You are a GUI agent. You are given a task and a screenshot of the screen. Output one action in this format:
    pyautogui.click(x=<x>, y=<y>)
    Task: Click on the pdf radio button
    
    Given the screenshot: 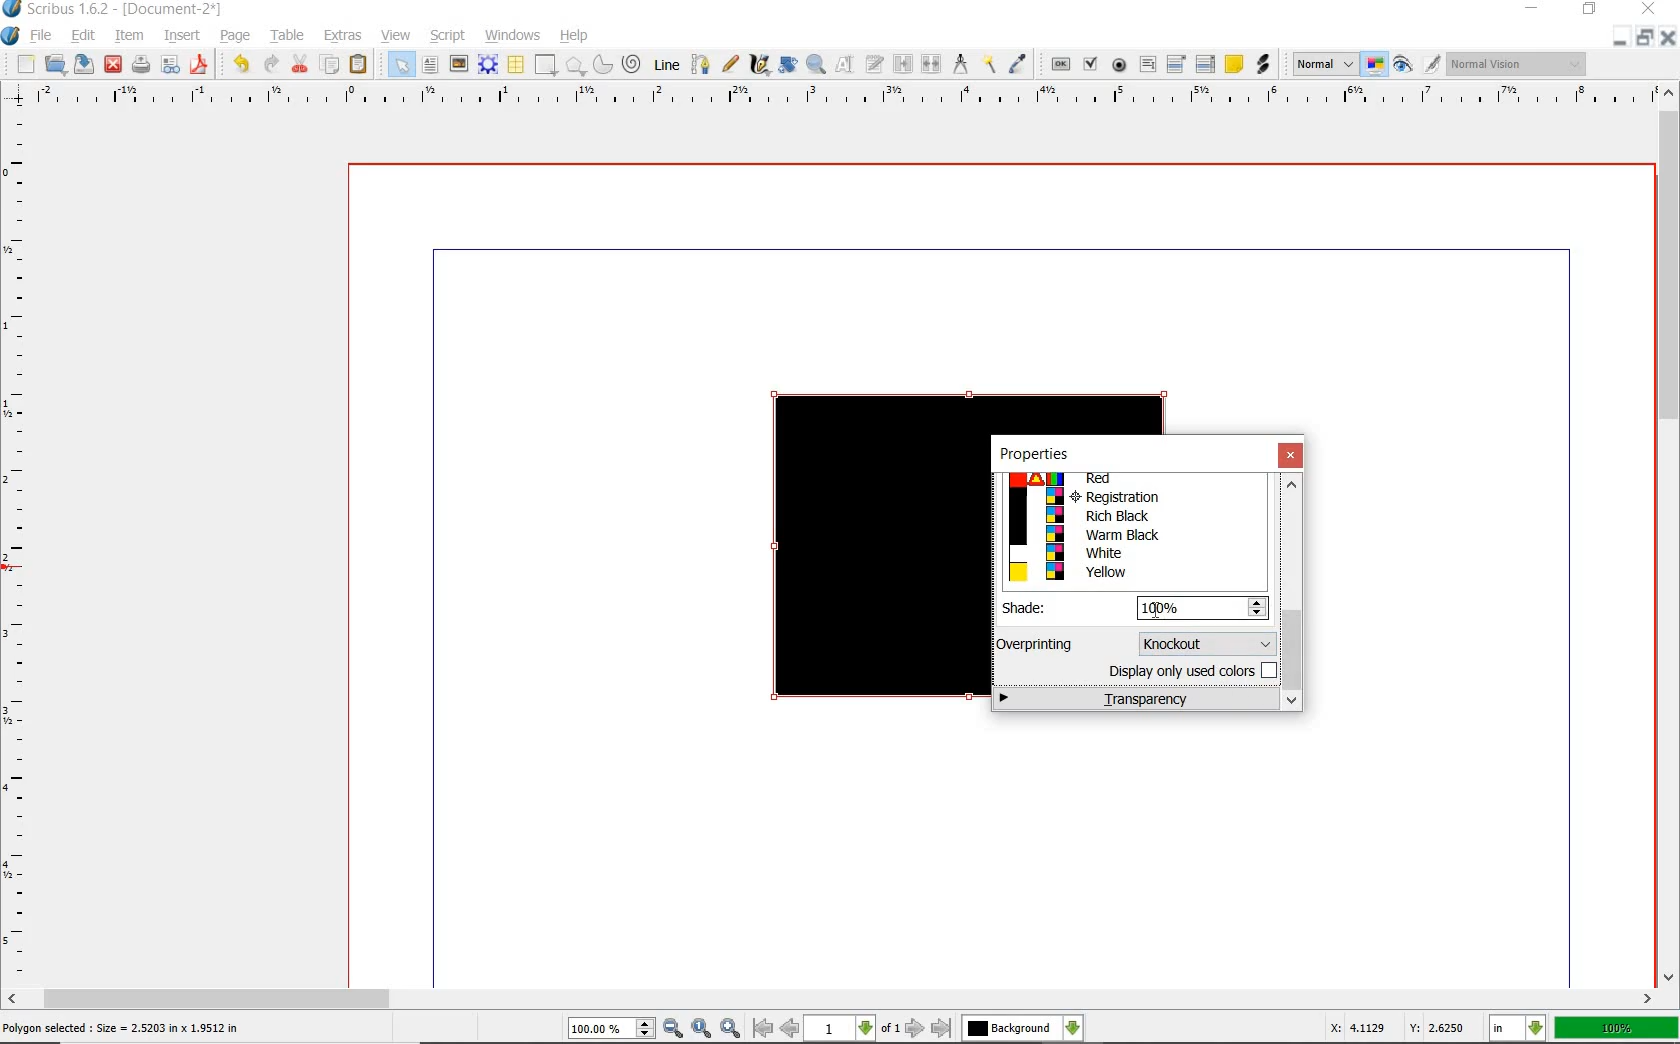 What is the action you would take?
    pyautogui.click(x=1115, y=65)
    